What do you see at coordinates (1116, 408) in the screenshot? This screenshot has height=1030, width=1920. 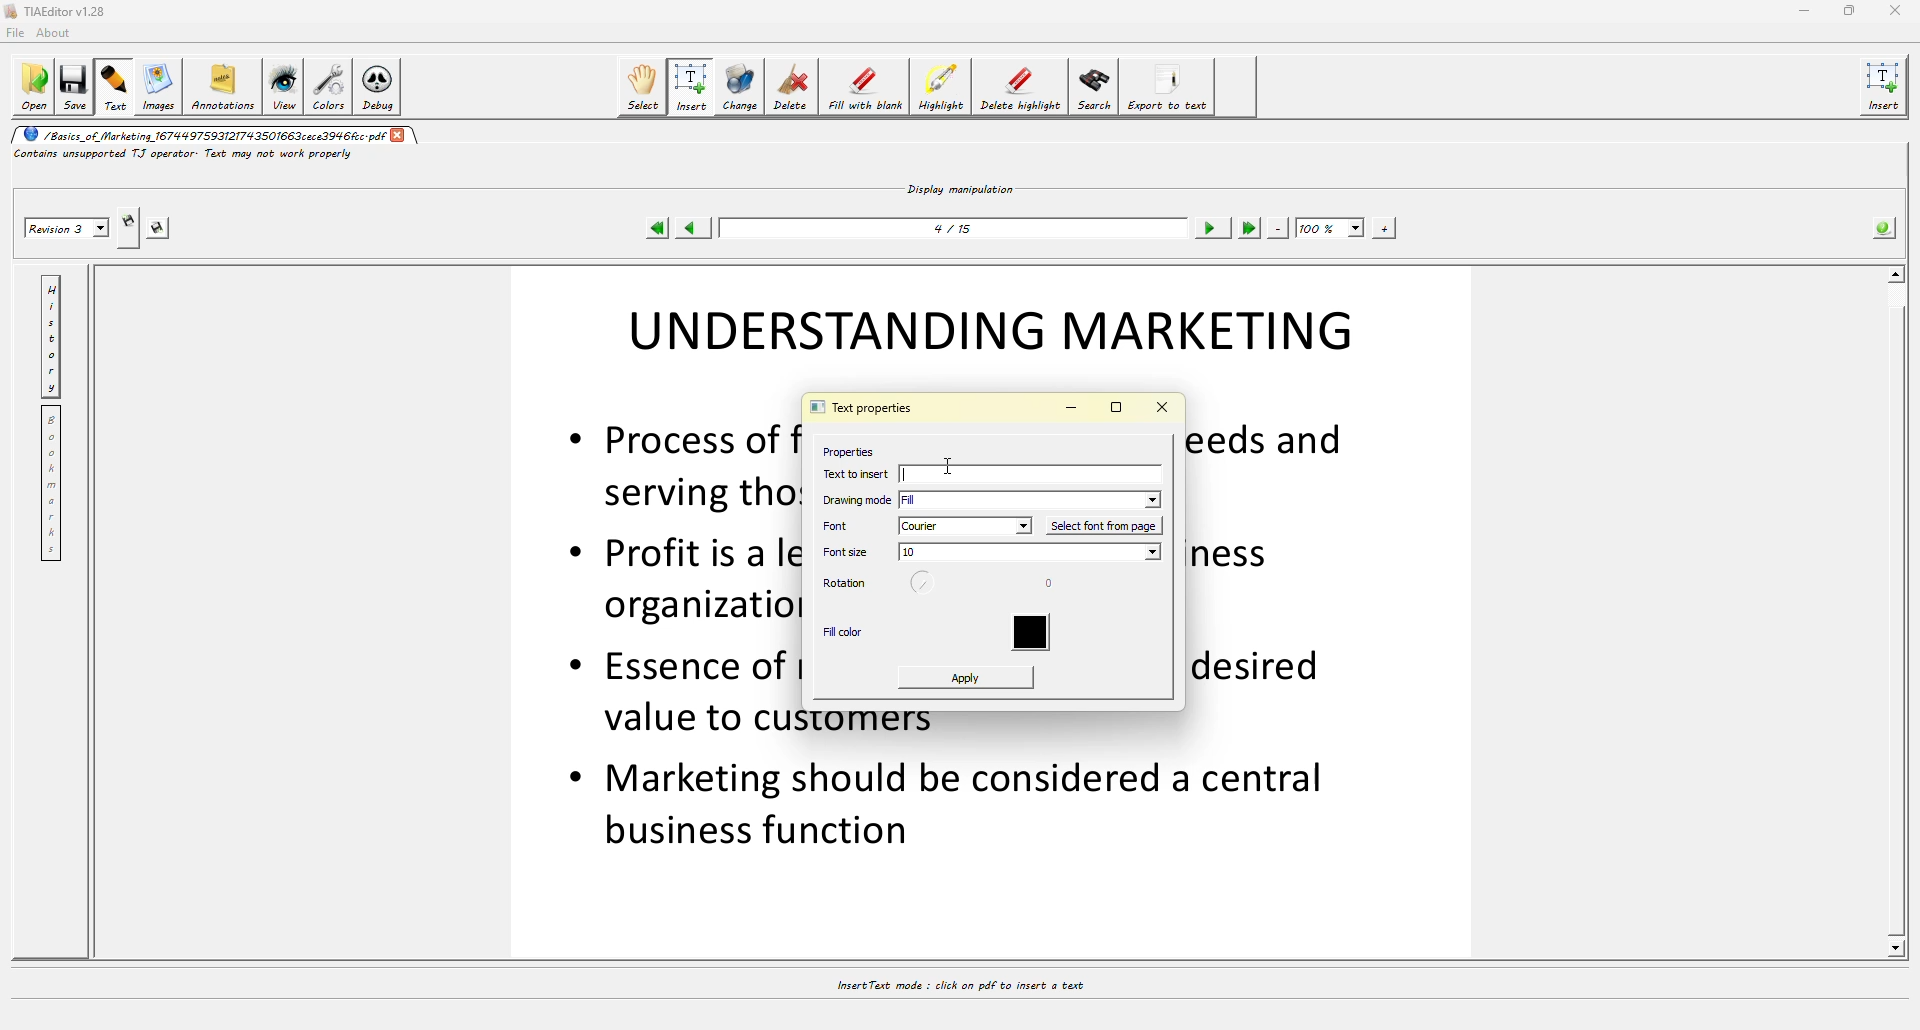 I see `maximize` at bounding box center [1116, 408].